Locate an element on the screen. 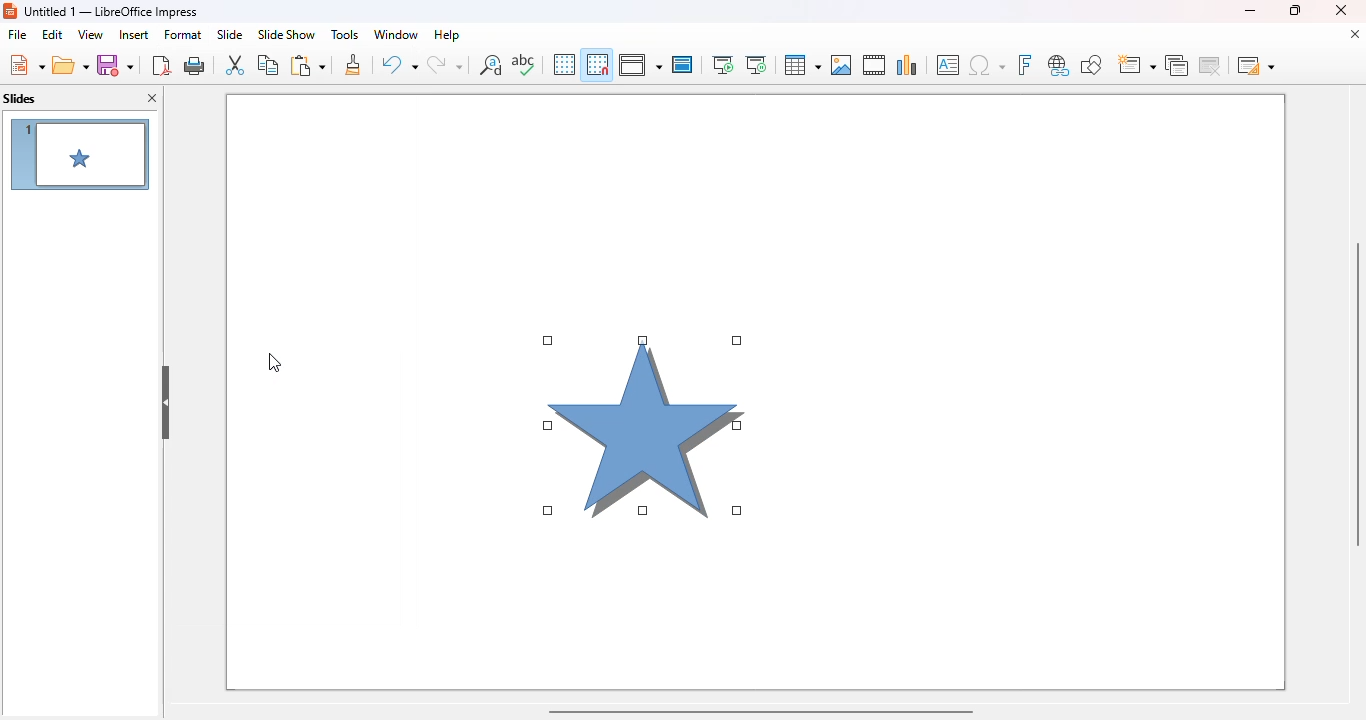 This screenshot has height=720, width=1366. insert text box is located at coordinates (948, 65).